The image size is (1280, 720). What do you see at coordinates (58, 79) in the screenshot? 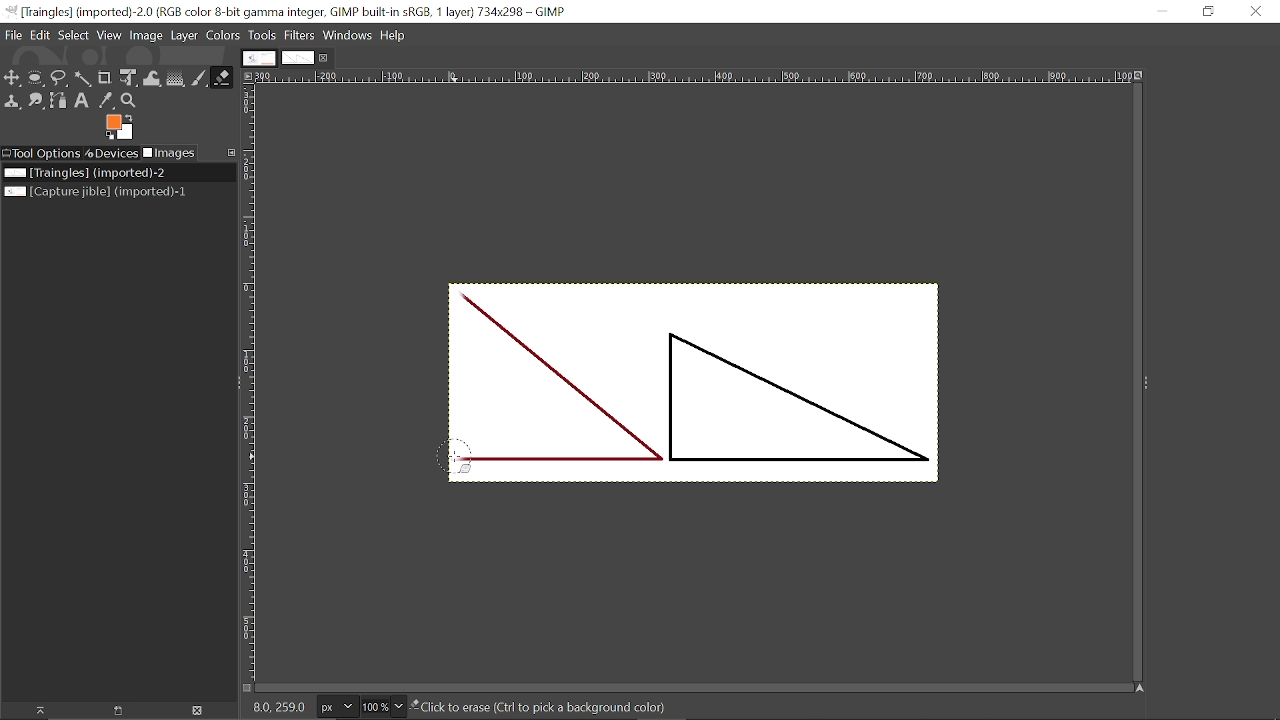
I see `Free select tool` at bounding box center [58, 79].